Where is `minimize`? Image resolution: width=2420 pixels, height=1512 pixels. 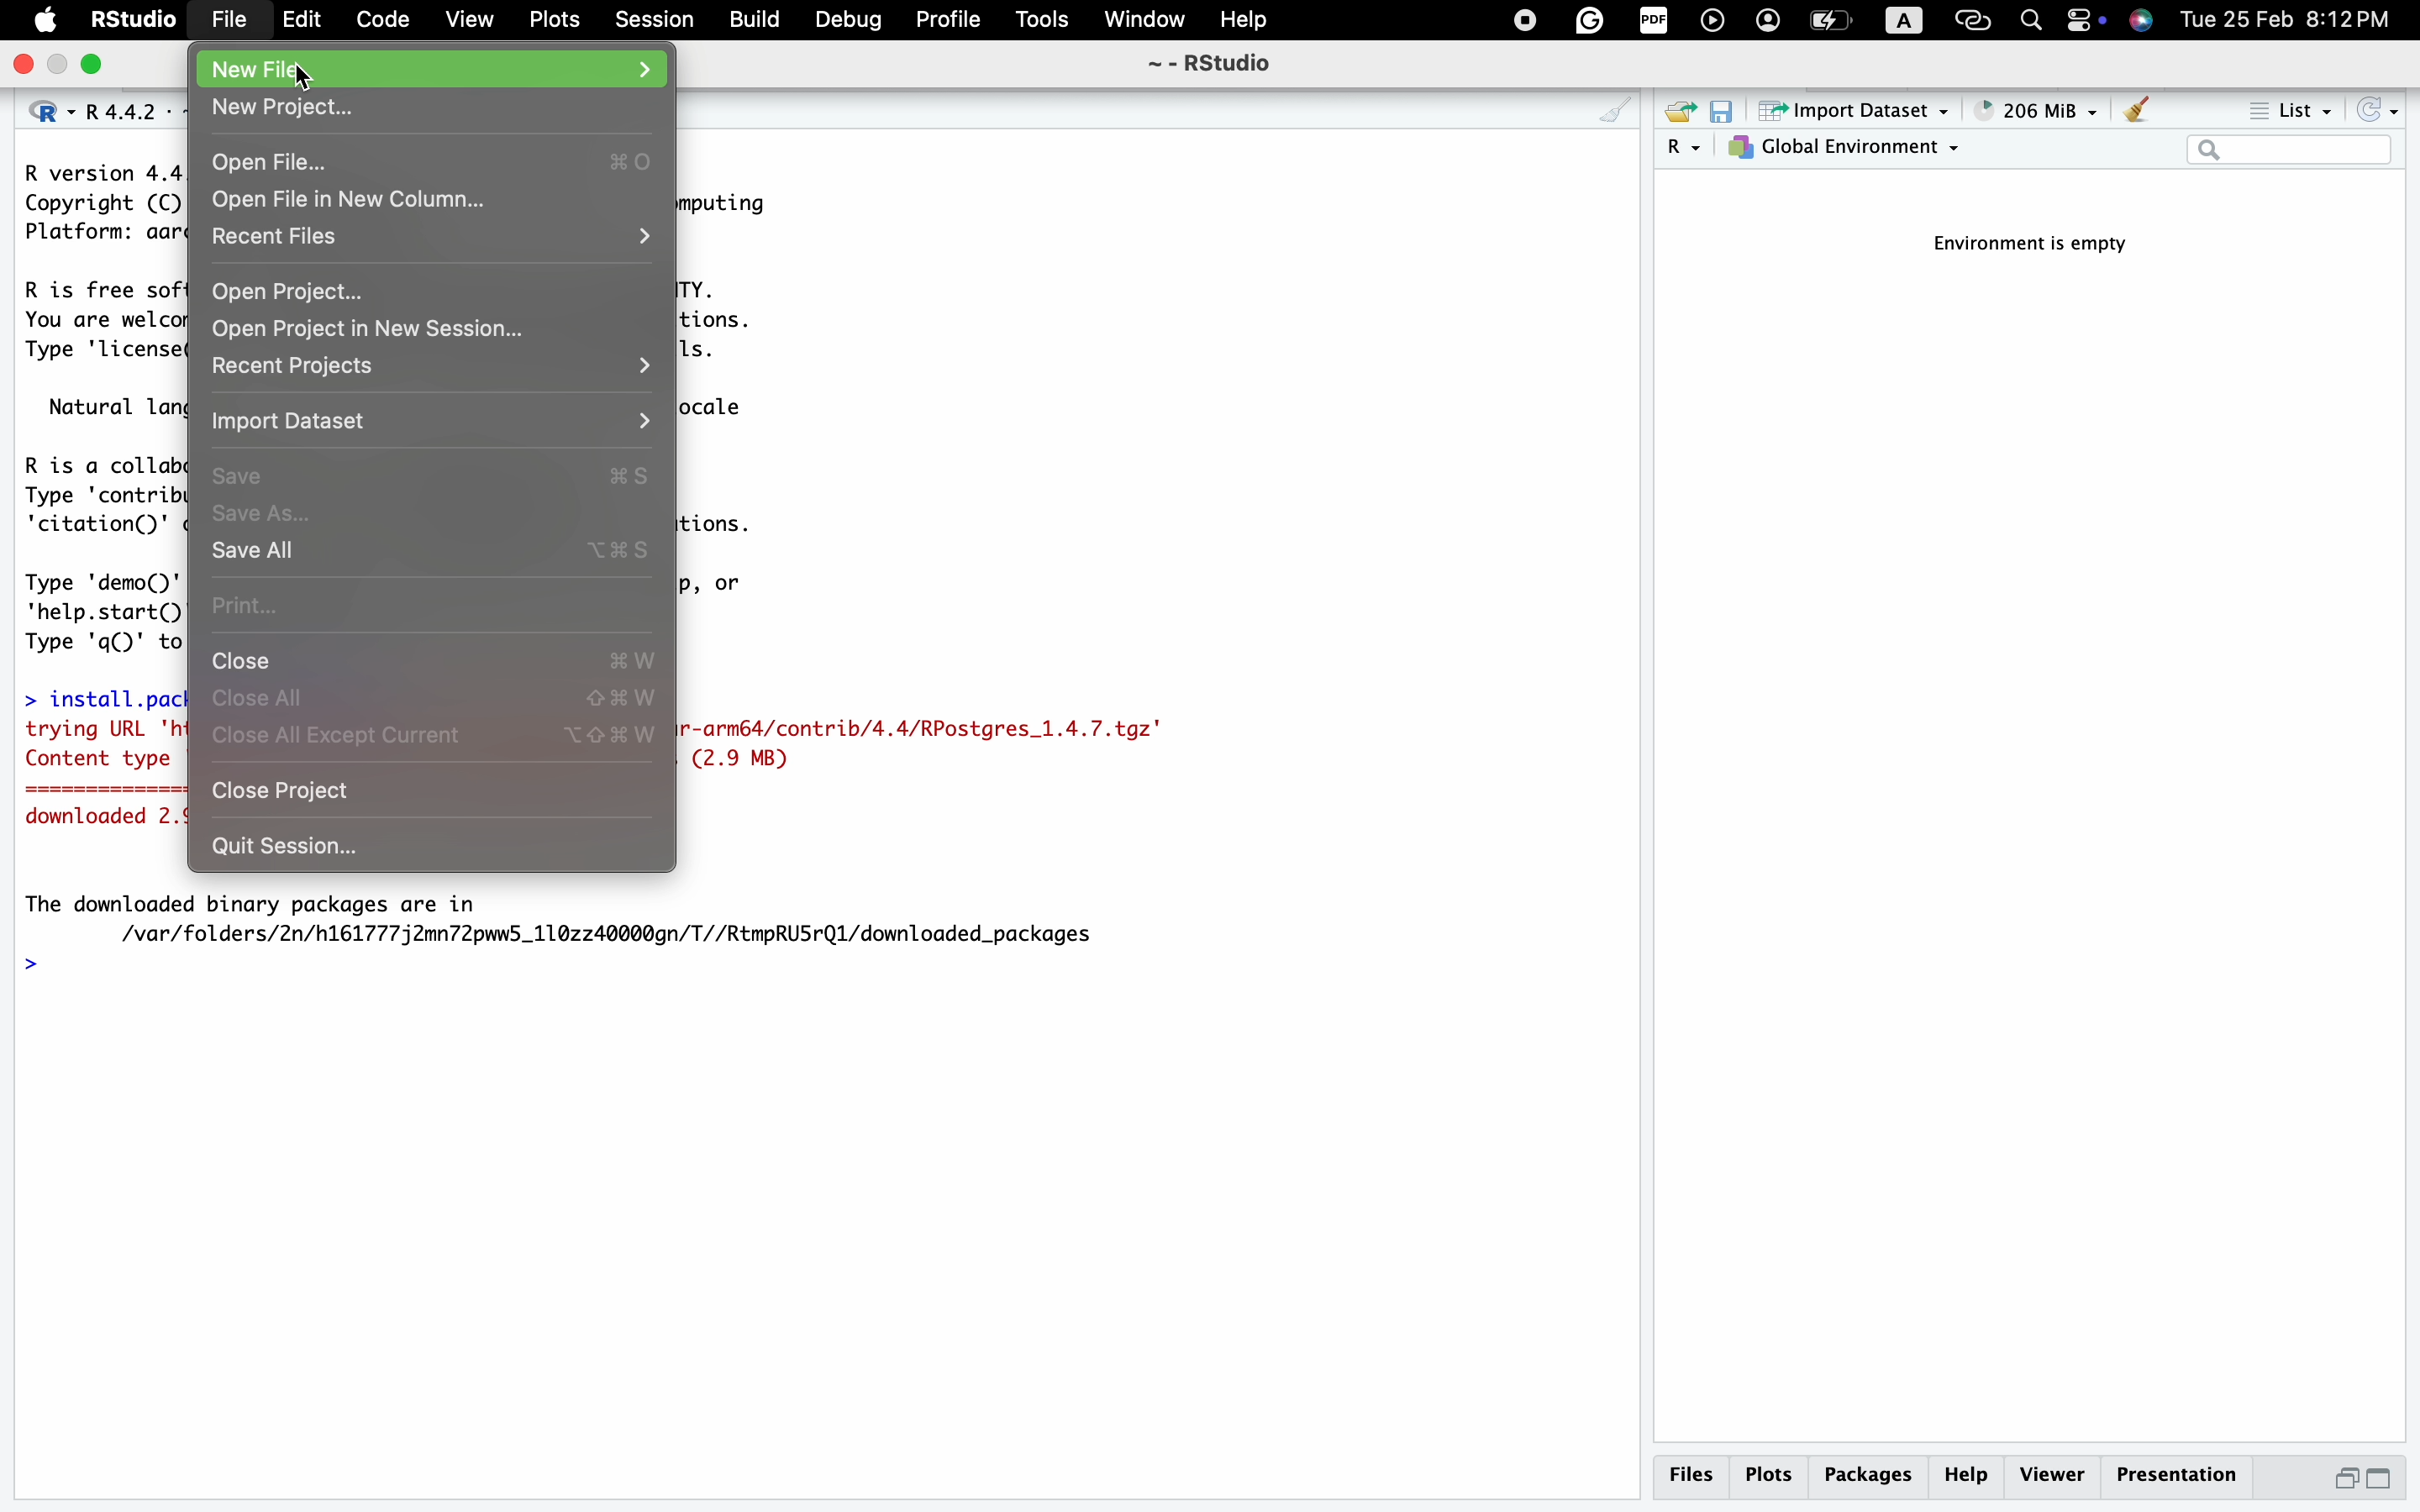 minimize is located at coordinates (2337, 1484).